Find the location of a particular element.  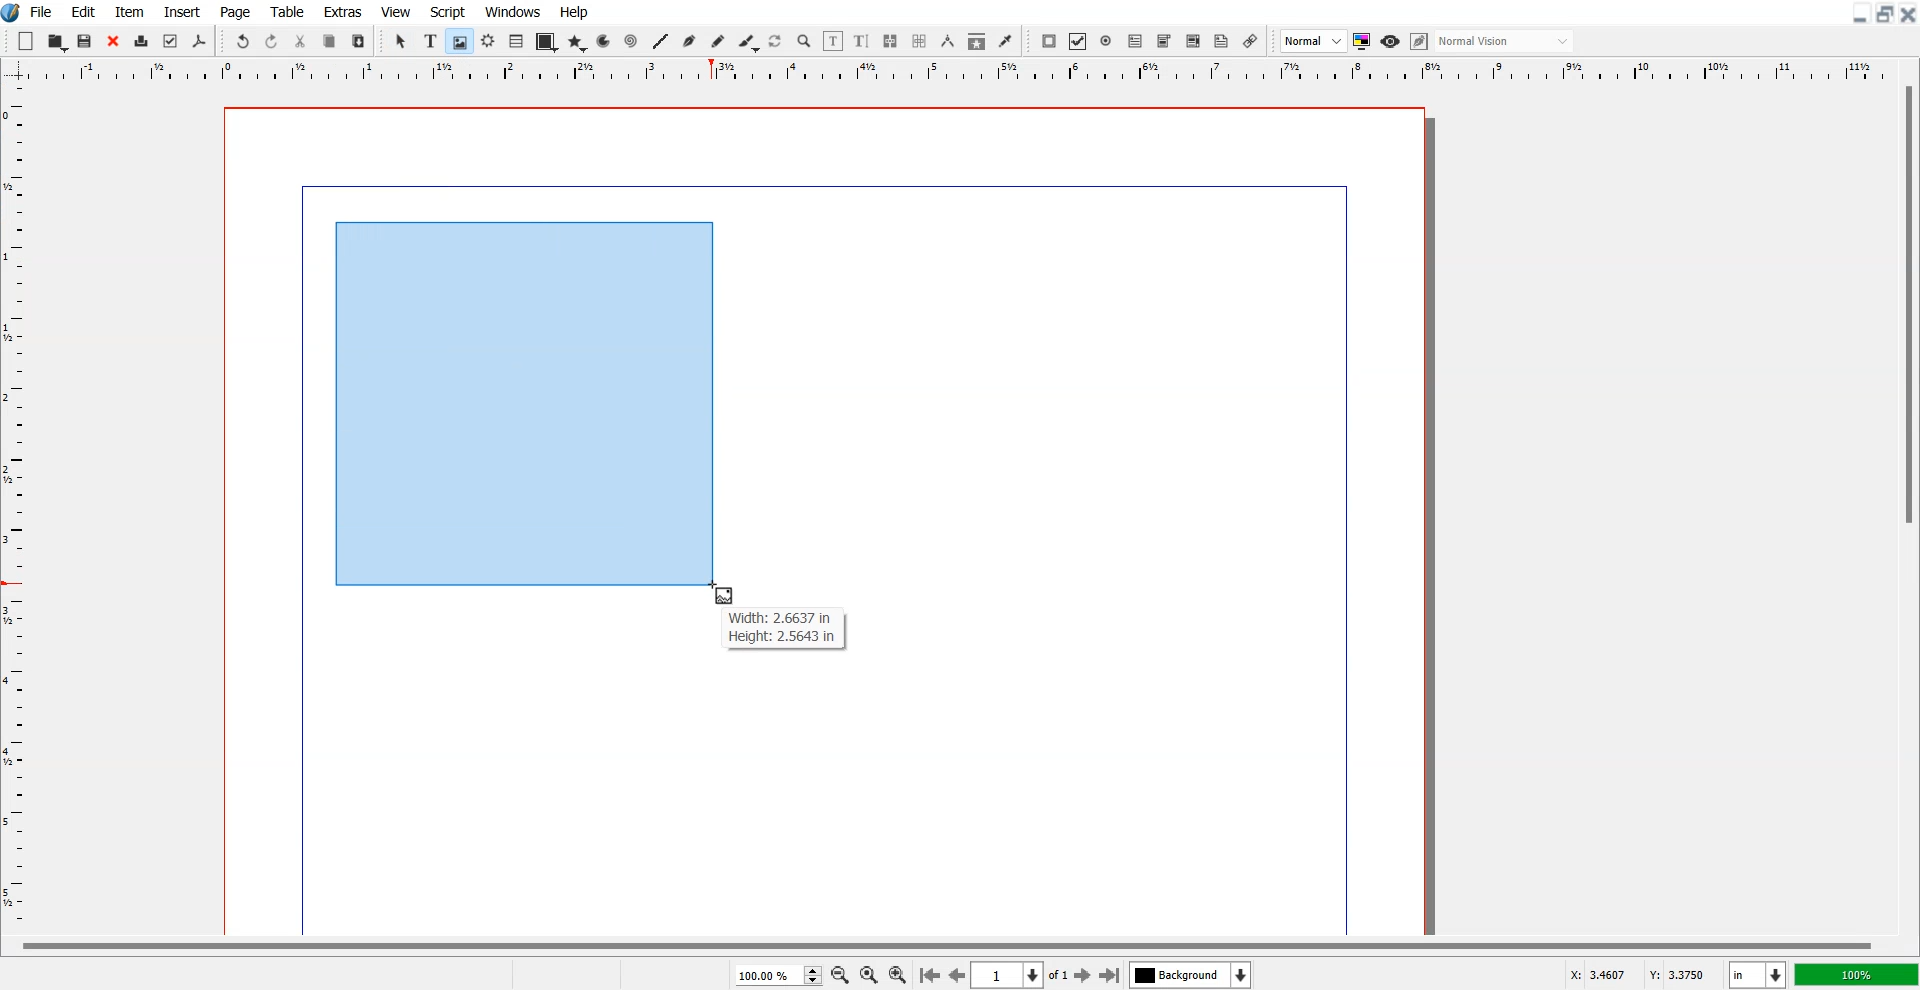

Horizontal scroll bar is located at coordinates (942, 943).